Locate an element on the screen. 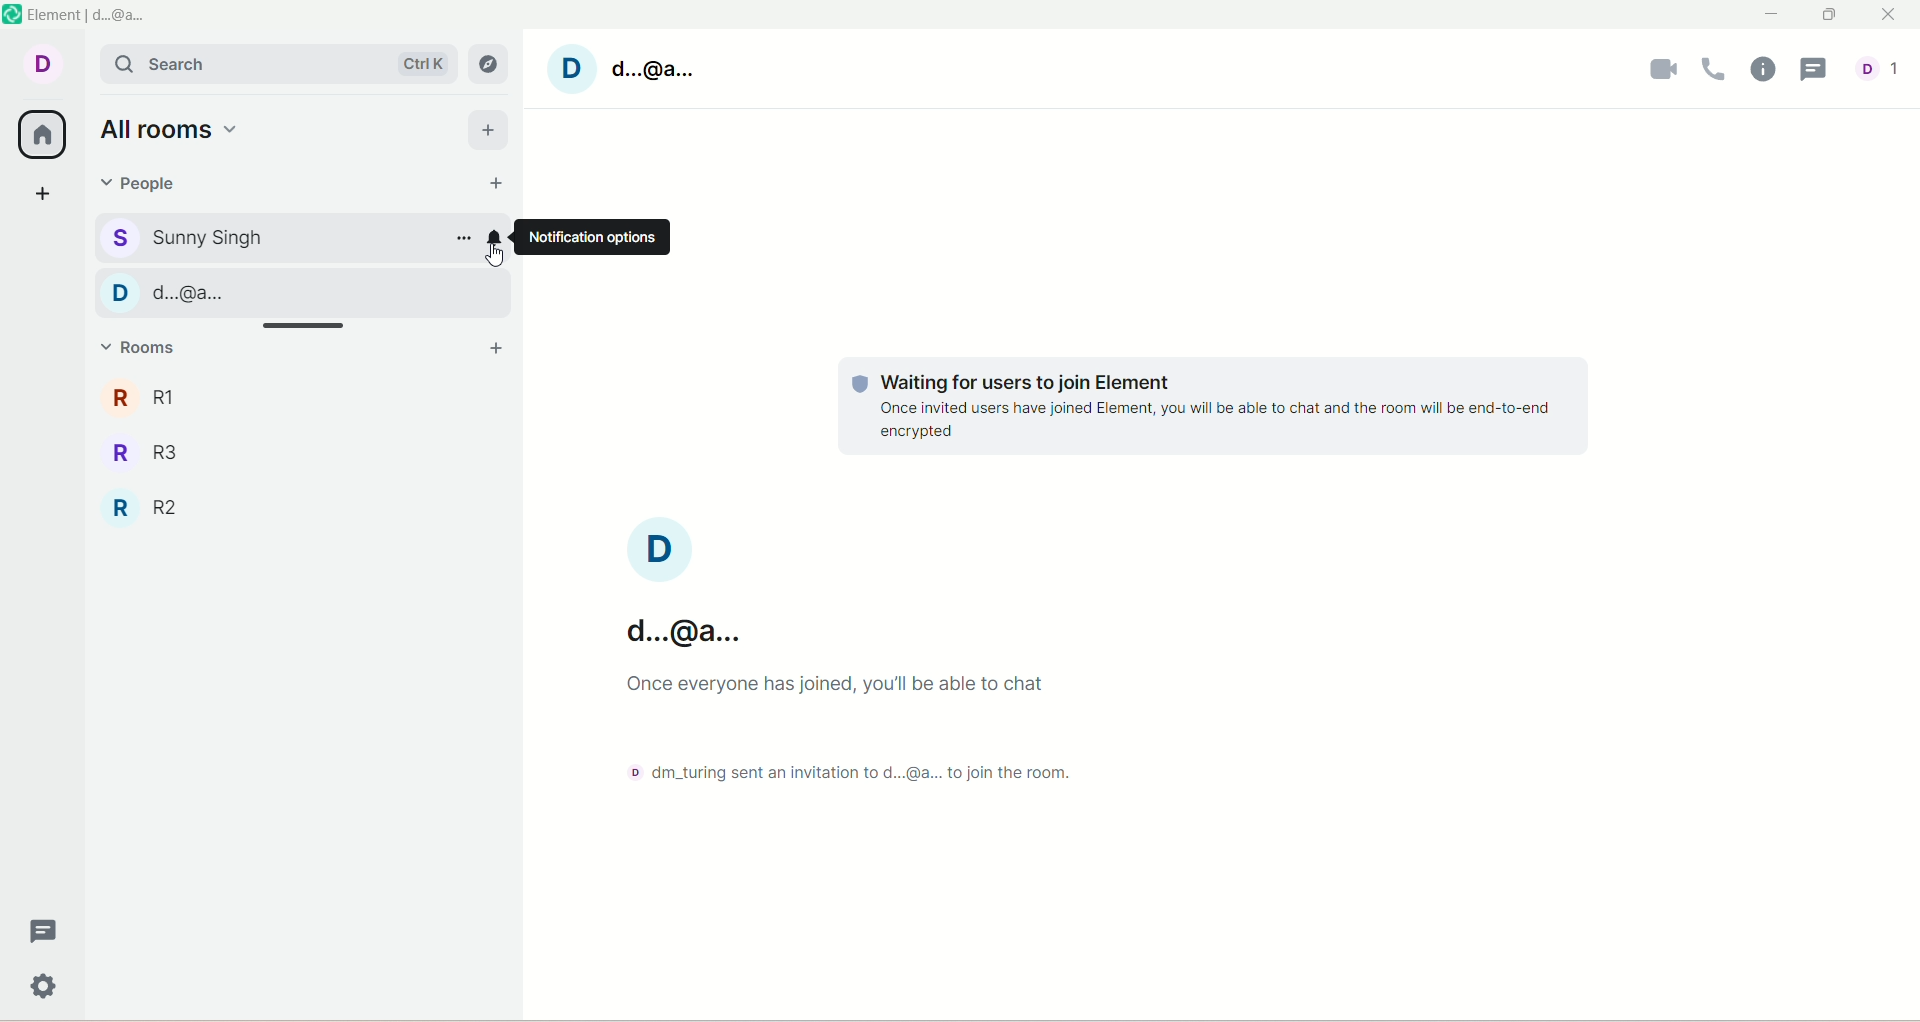  text is located at coordinates (859, 726).